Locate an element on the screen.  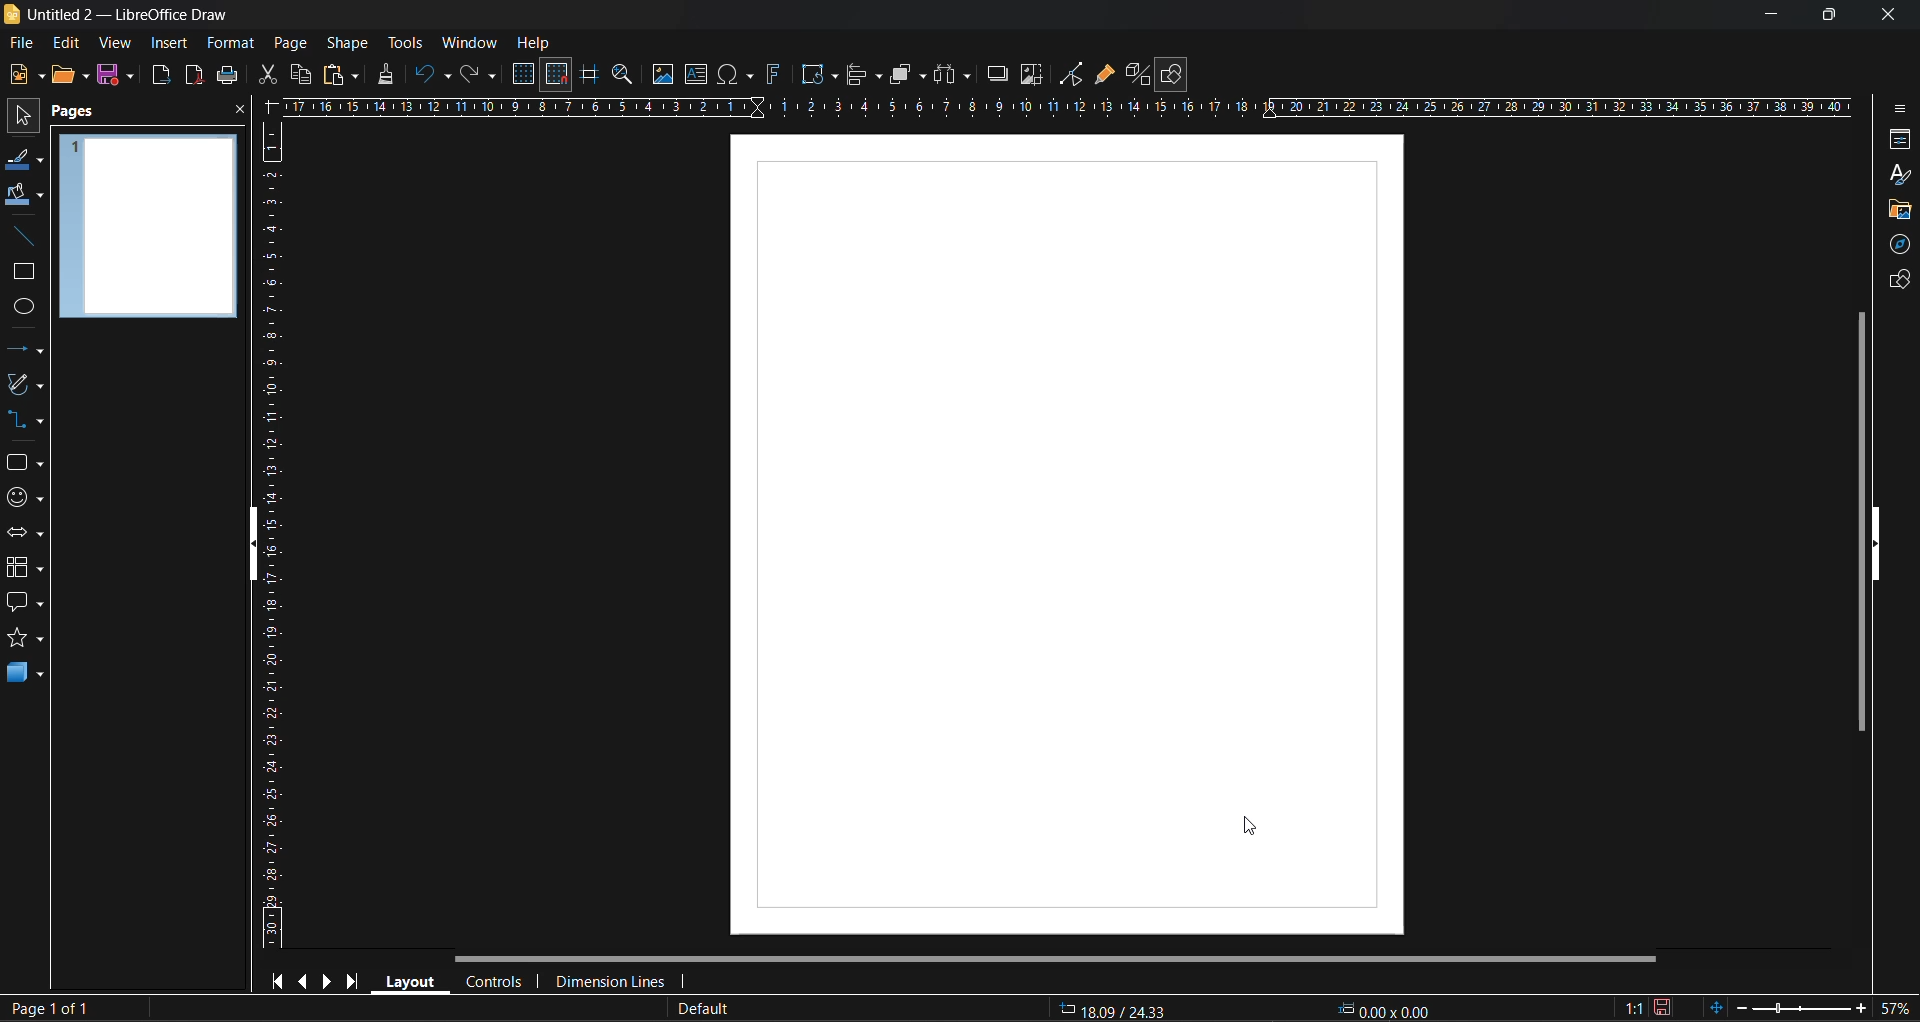
tools is located at coordinates (406, 42).